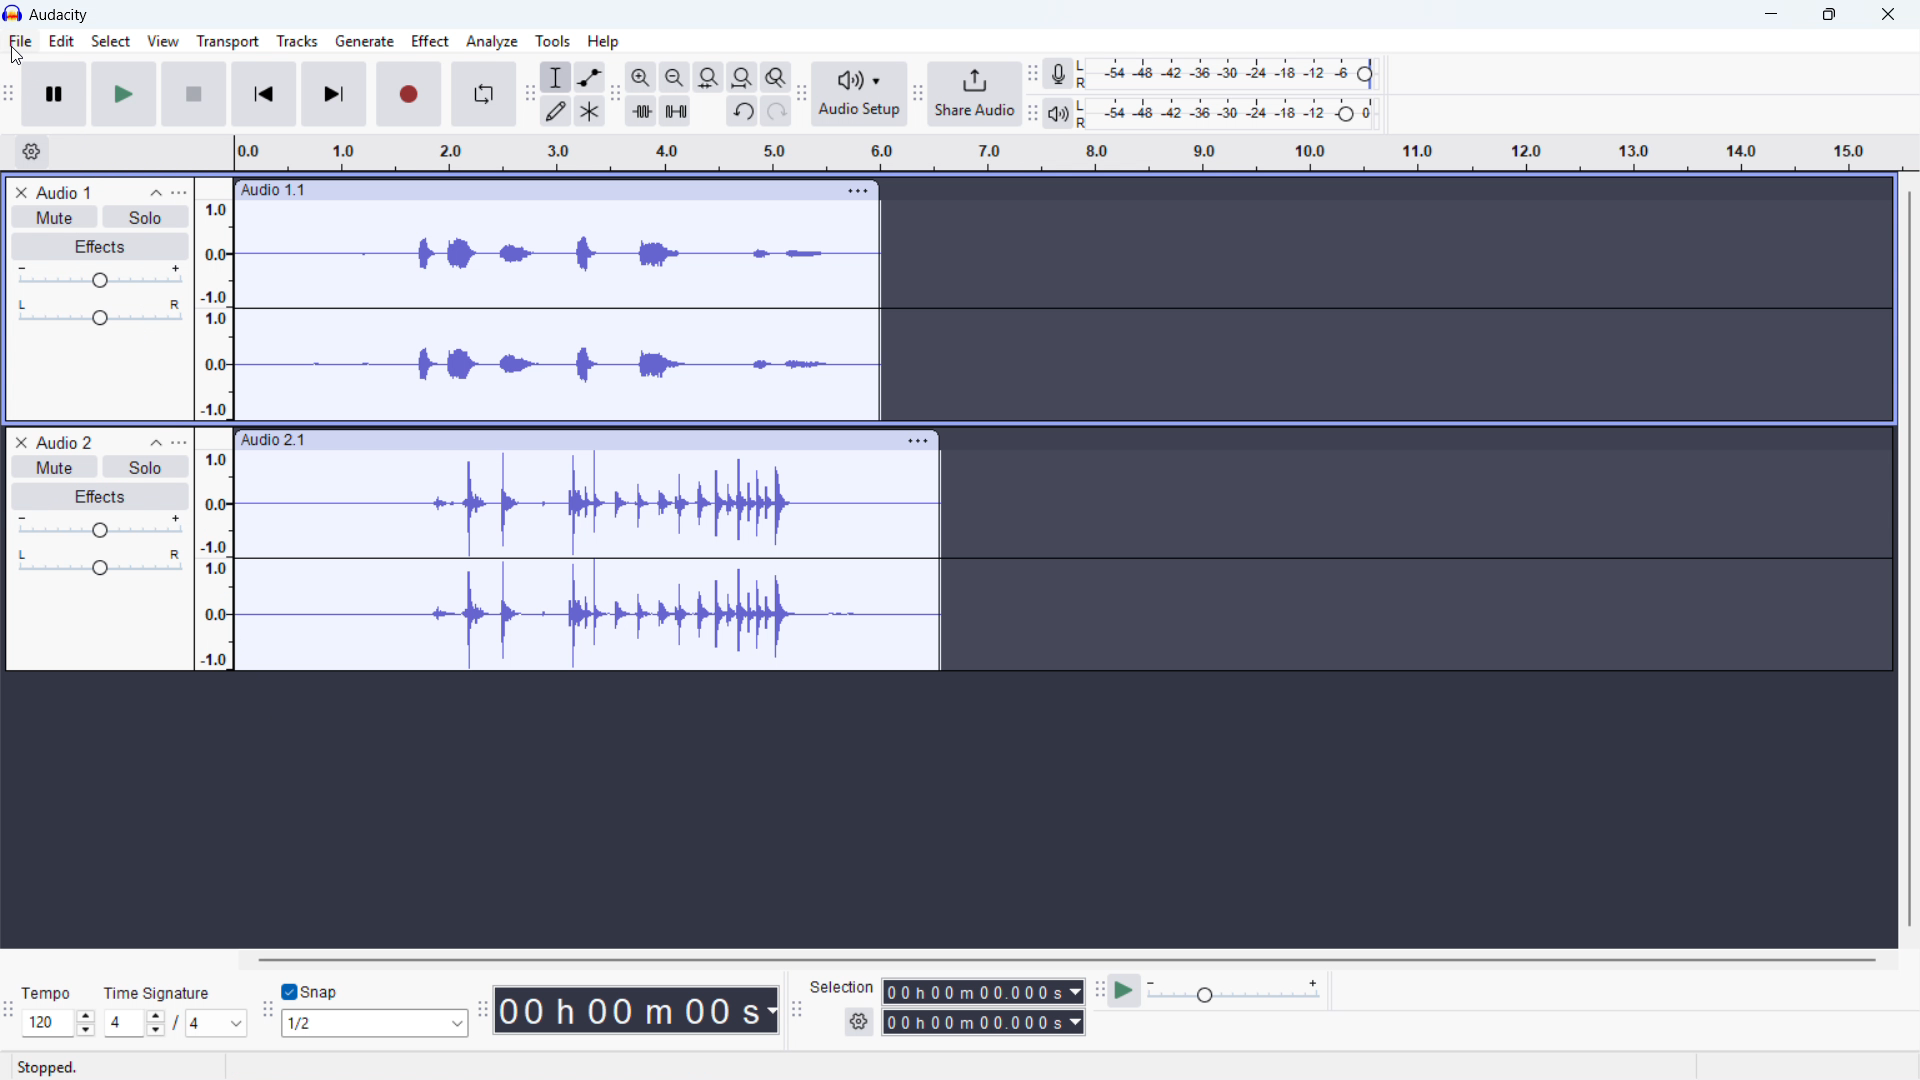 The width and height of the screenshot is (1920, 1080). Describe the element at coordinates (61, 15) in the screenshot. I see `Audacity` at that location.